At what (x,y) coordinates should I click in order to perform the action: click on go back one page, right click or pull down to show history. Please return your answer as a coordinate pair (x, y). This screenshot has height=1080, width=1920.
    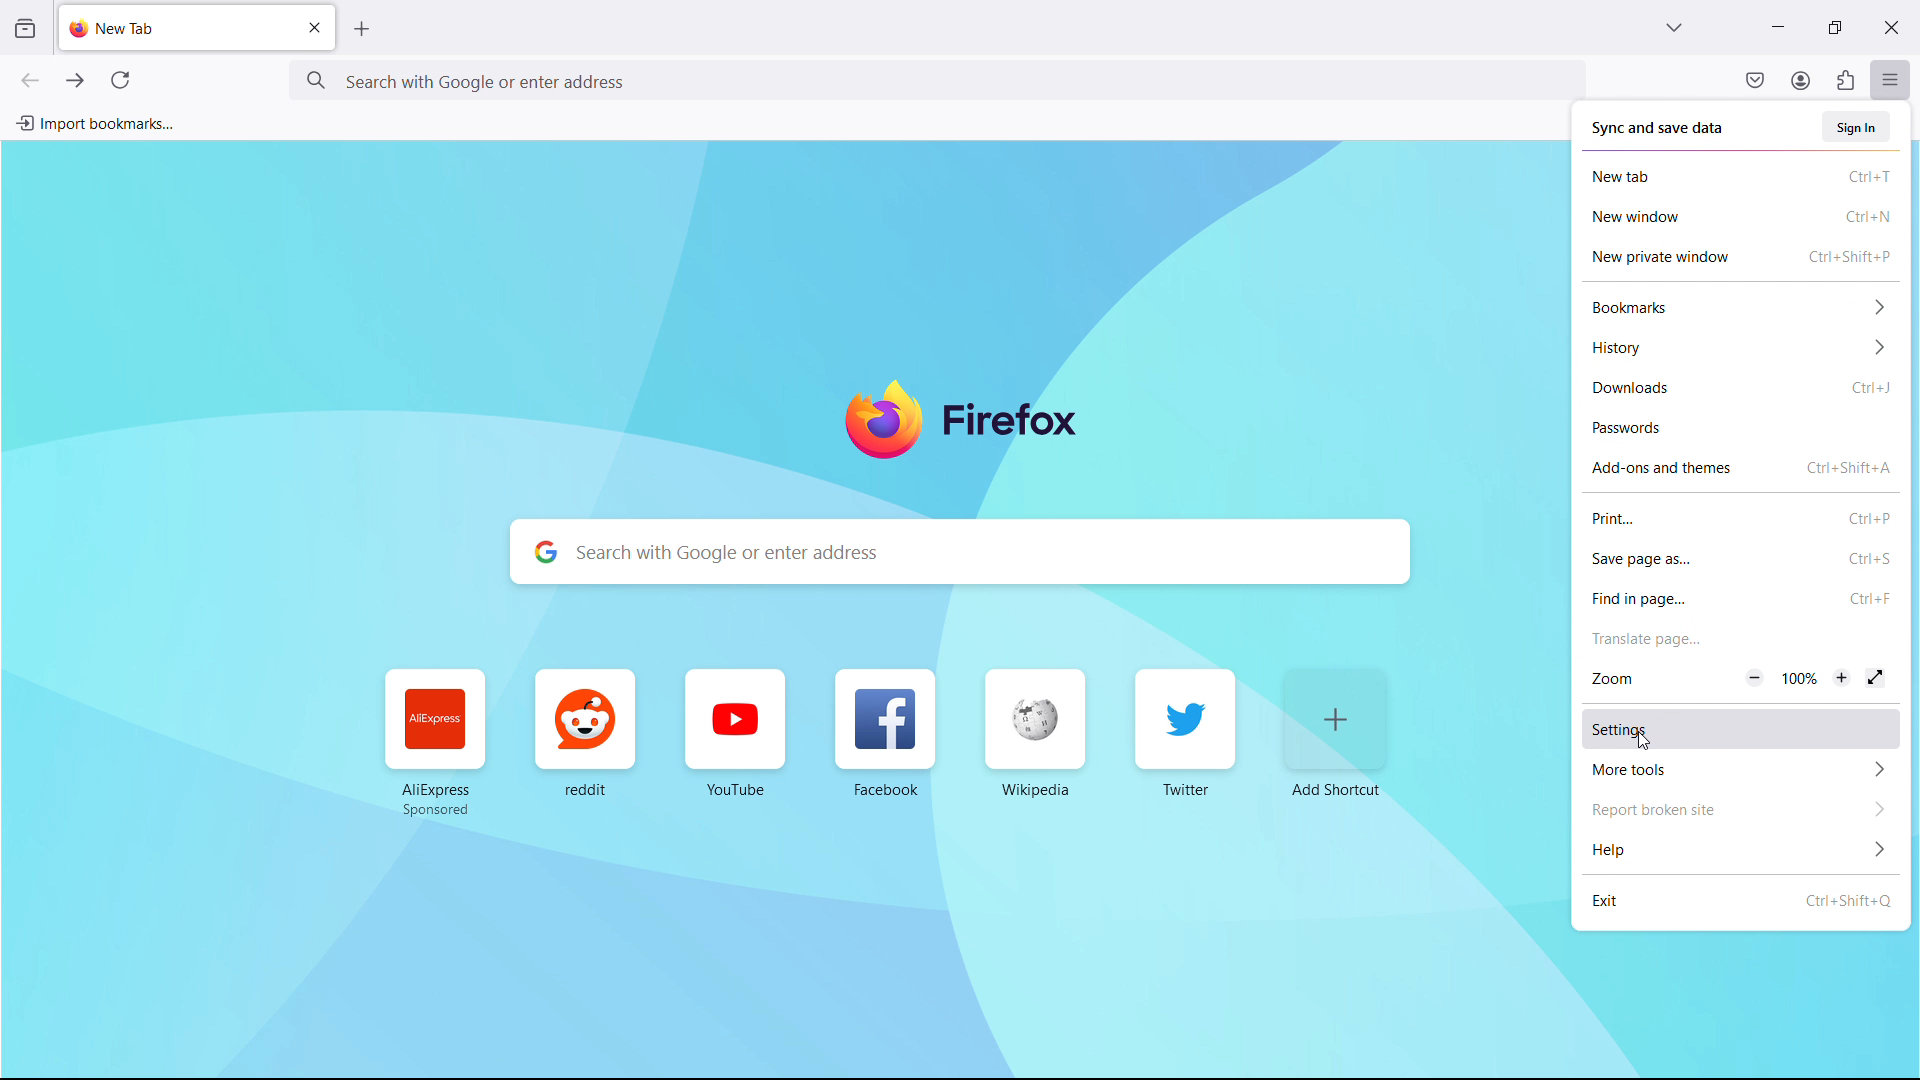
    Looking at the image, I should click on (29, 80).